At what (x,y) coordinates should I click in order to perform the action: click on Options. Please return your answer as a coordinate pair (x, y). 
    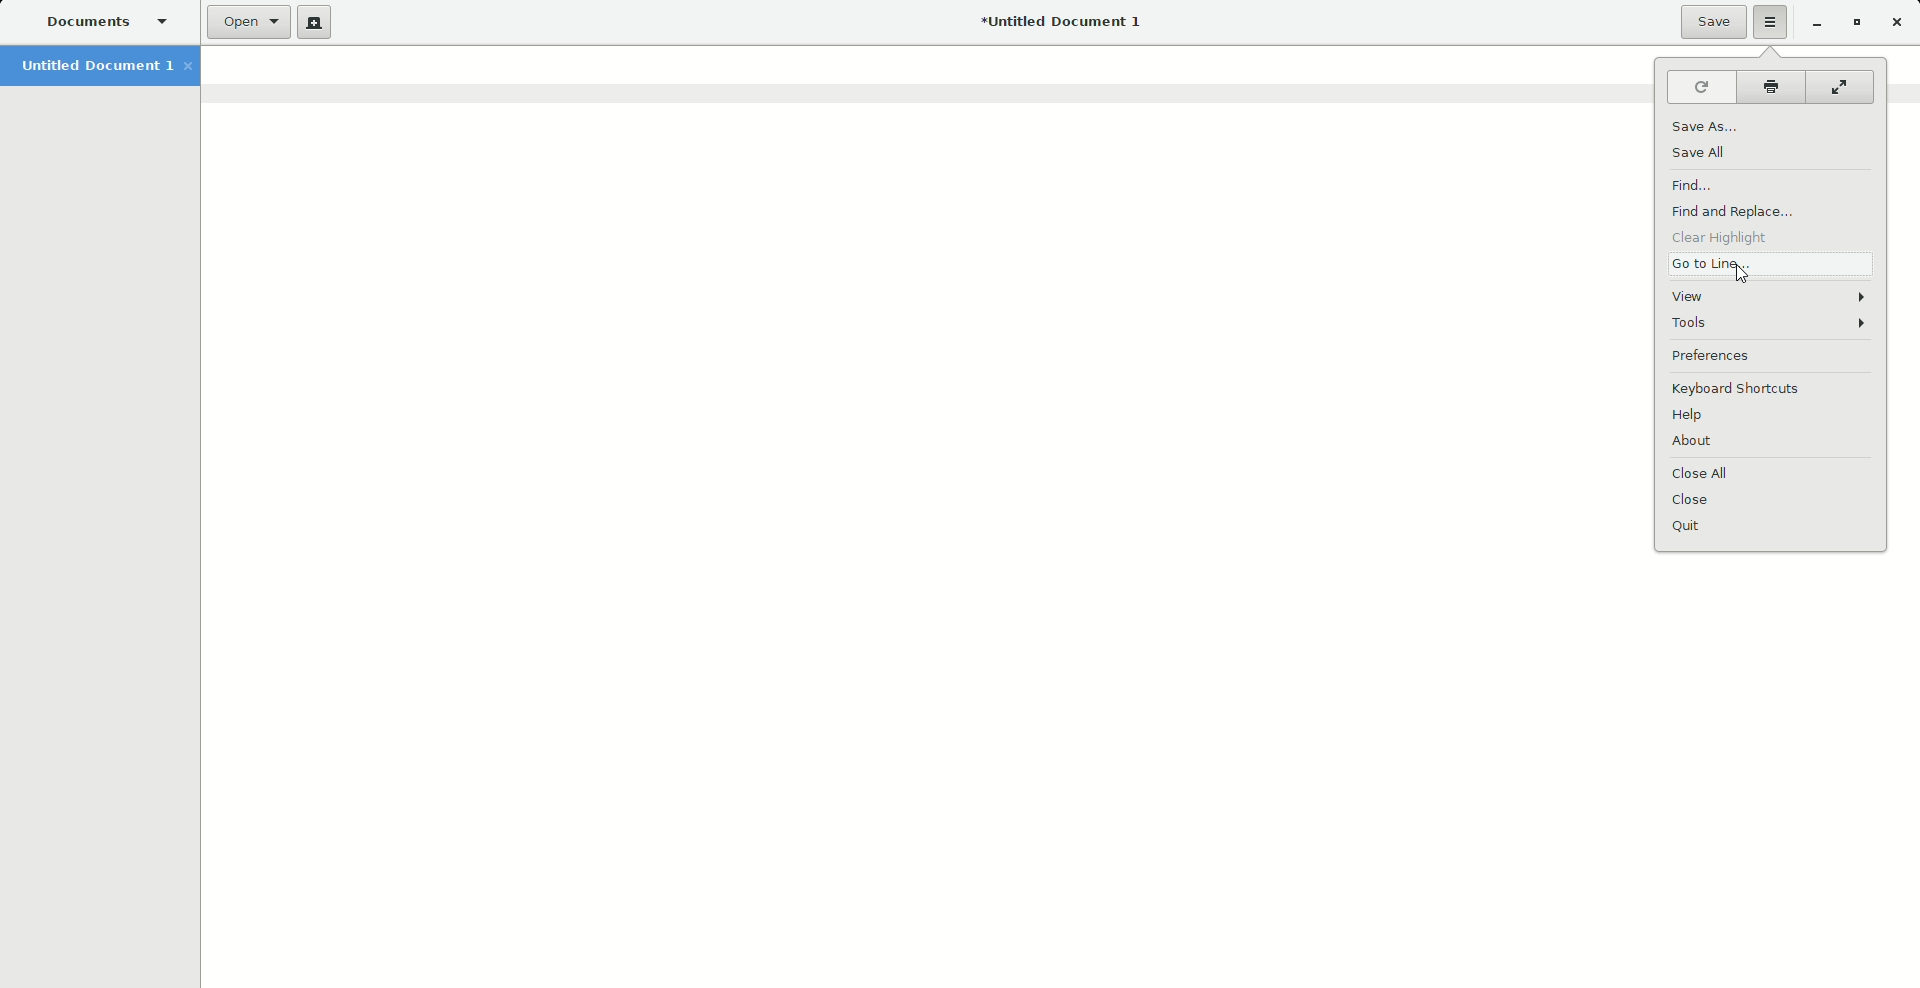
    Looking at the image, I should click on (1771, 23).